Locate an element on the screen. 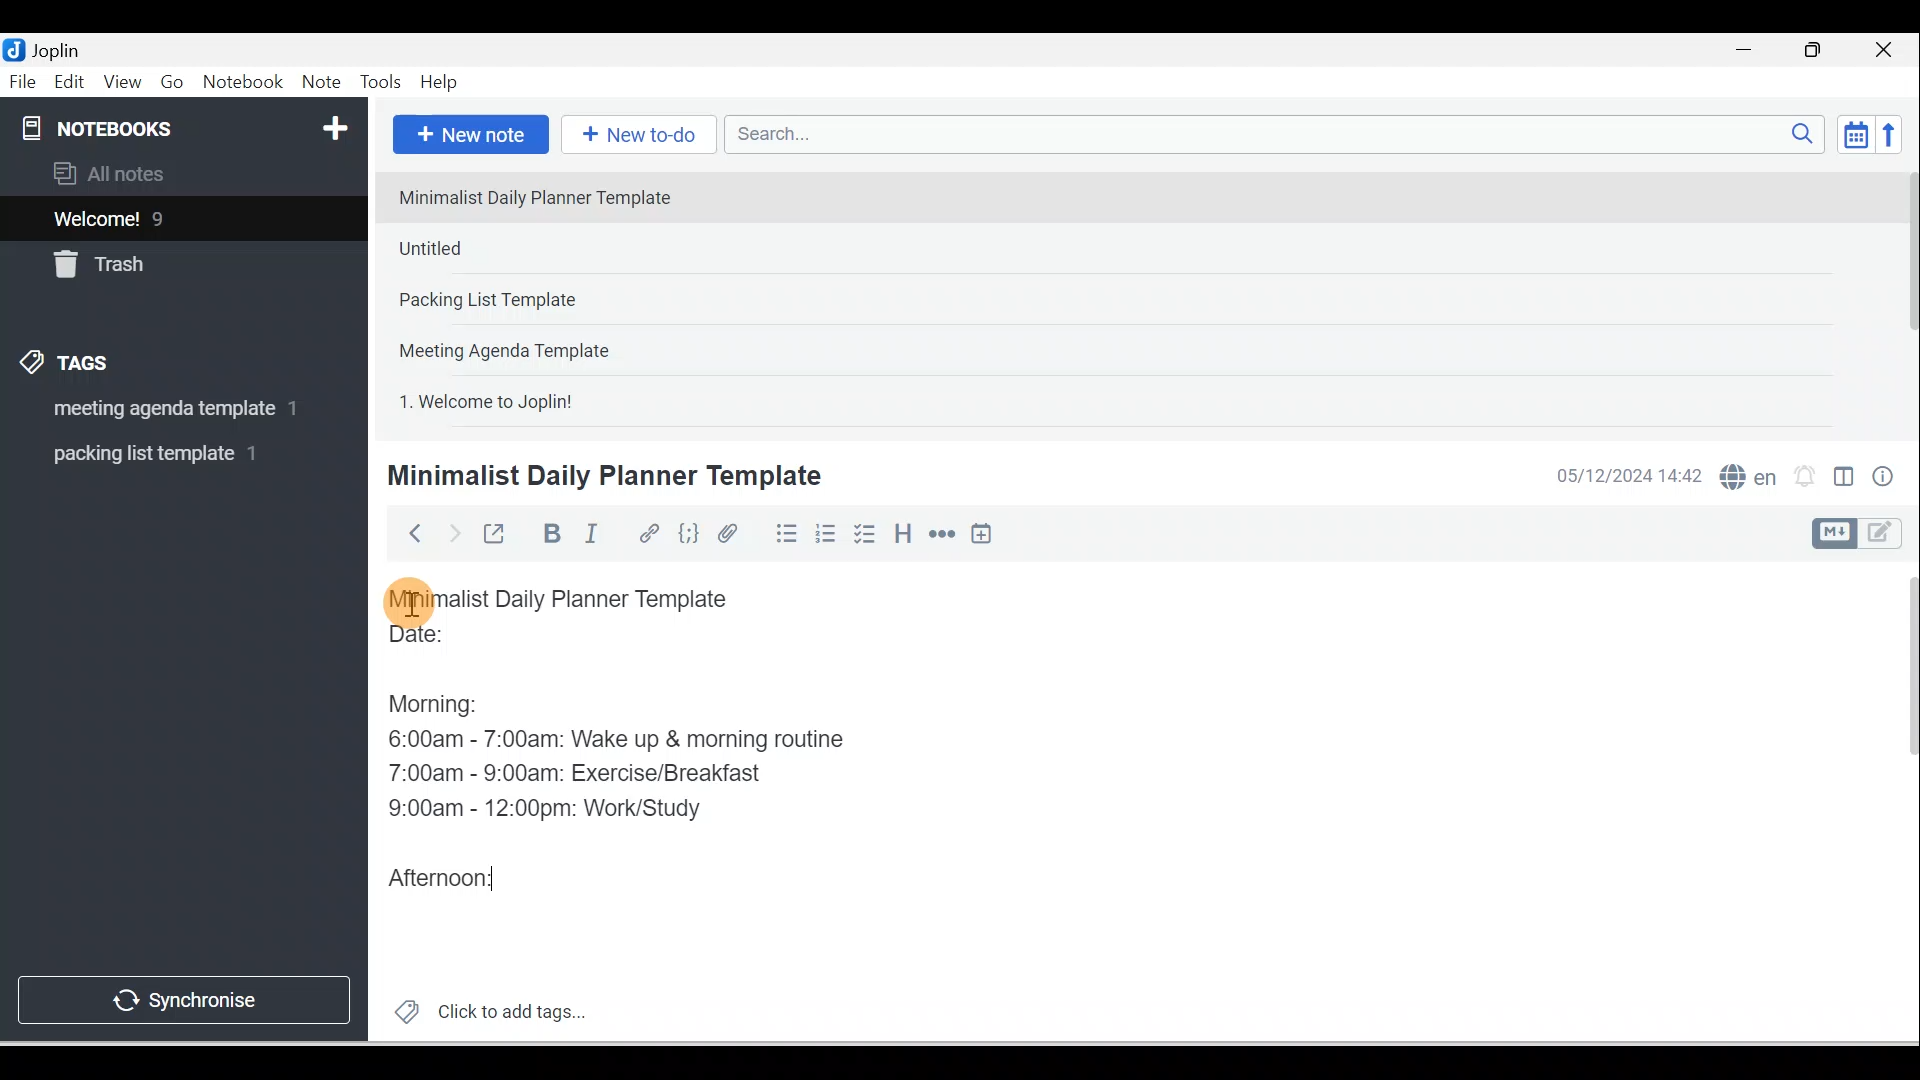 This screenshot has height=1080, width=1920. Note properties is located at coordinates (1885, 479).